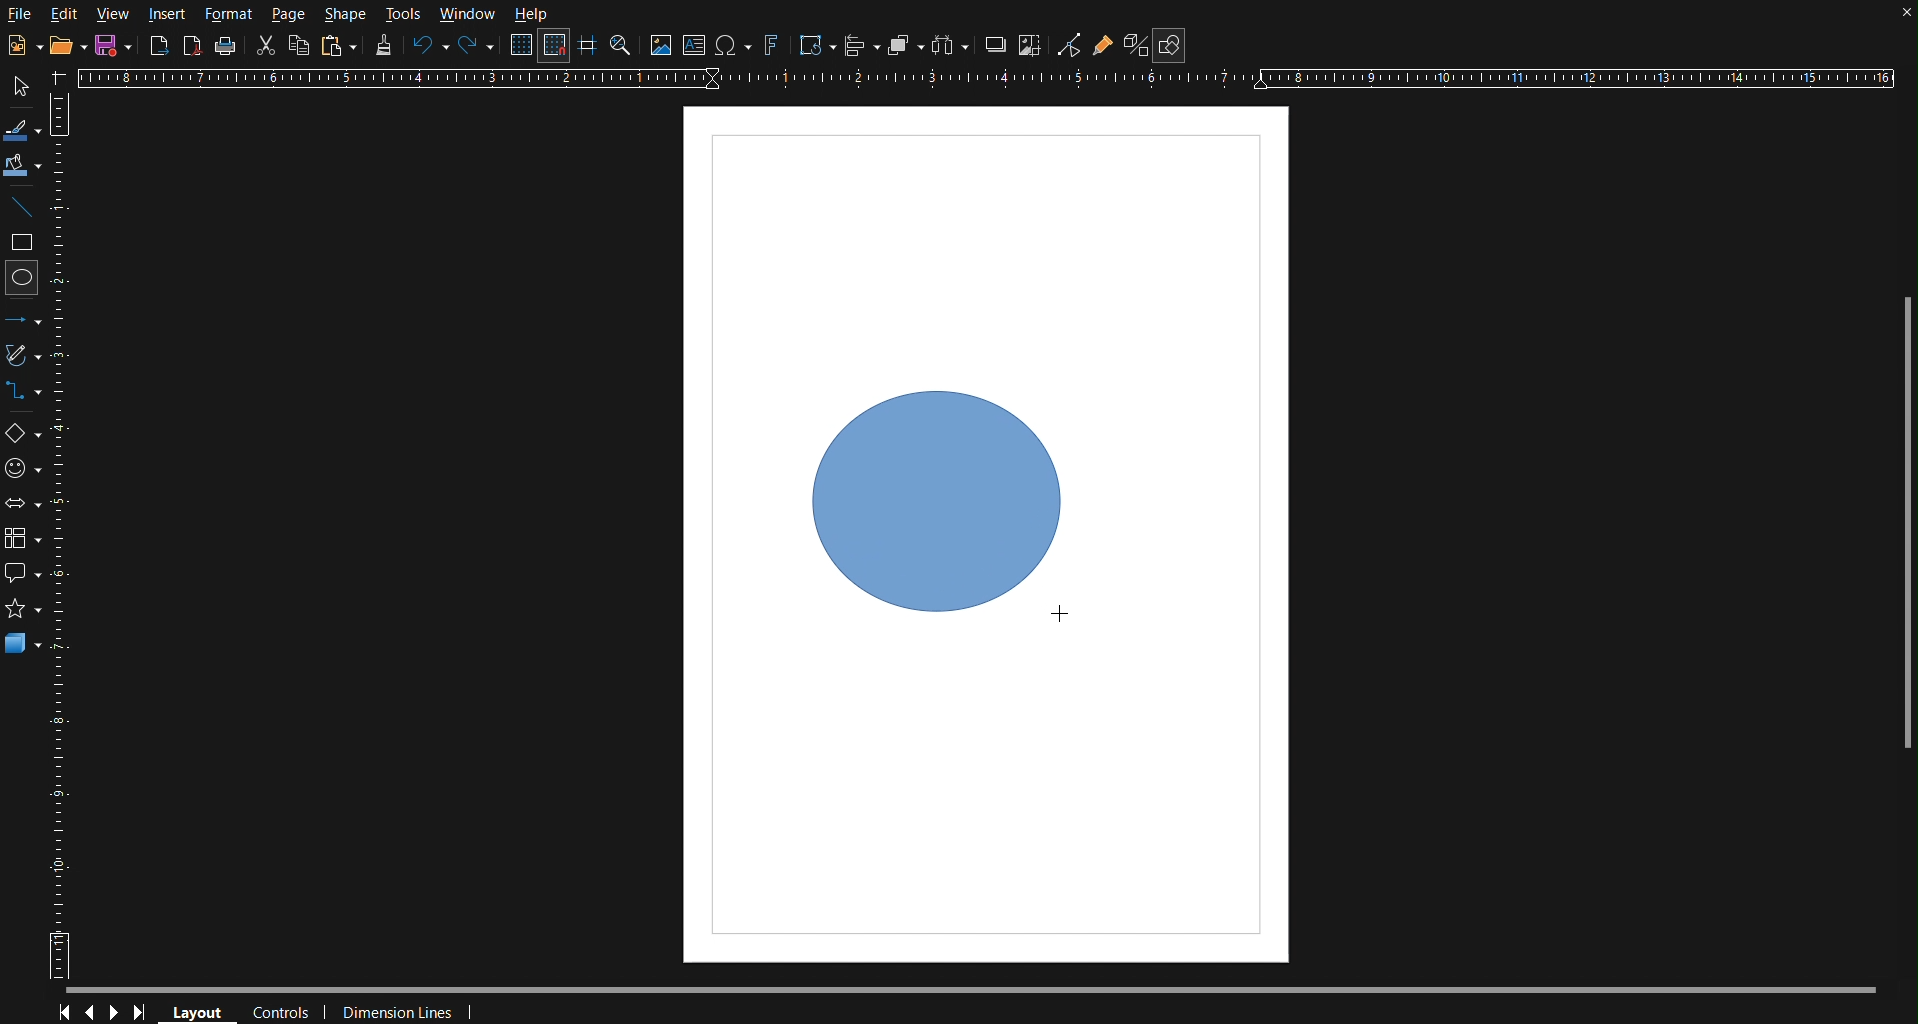 Image resolution: width=1918 pixels, height=1024 pixels. Describe the element at coordinates (384, 48) in the screenshot. I see `Formatting` at that location.